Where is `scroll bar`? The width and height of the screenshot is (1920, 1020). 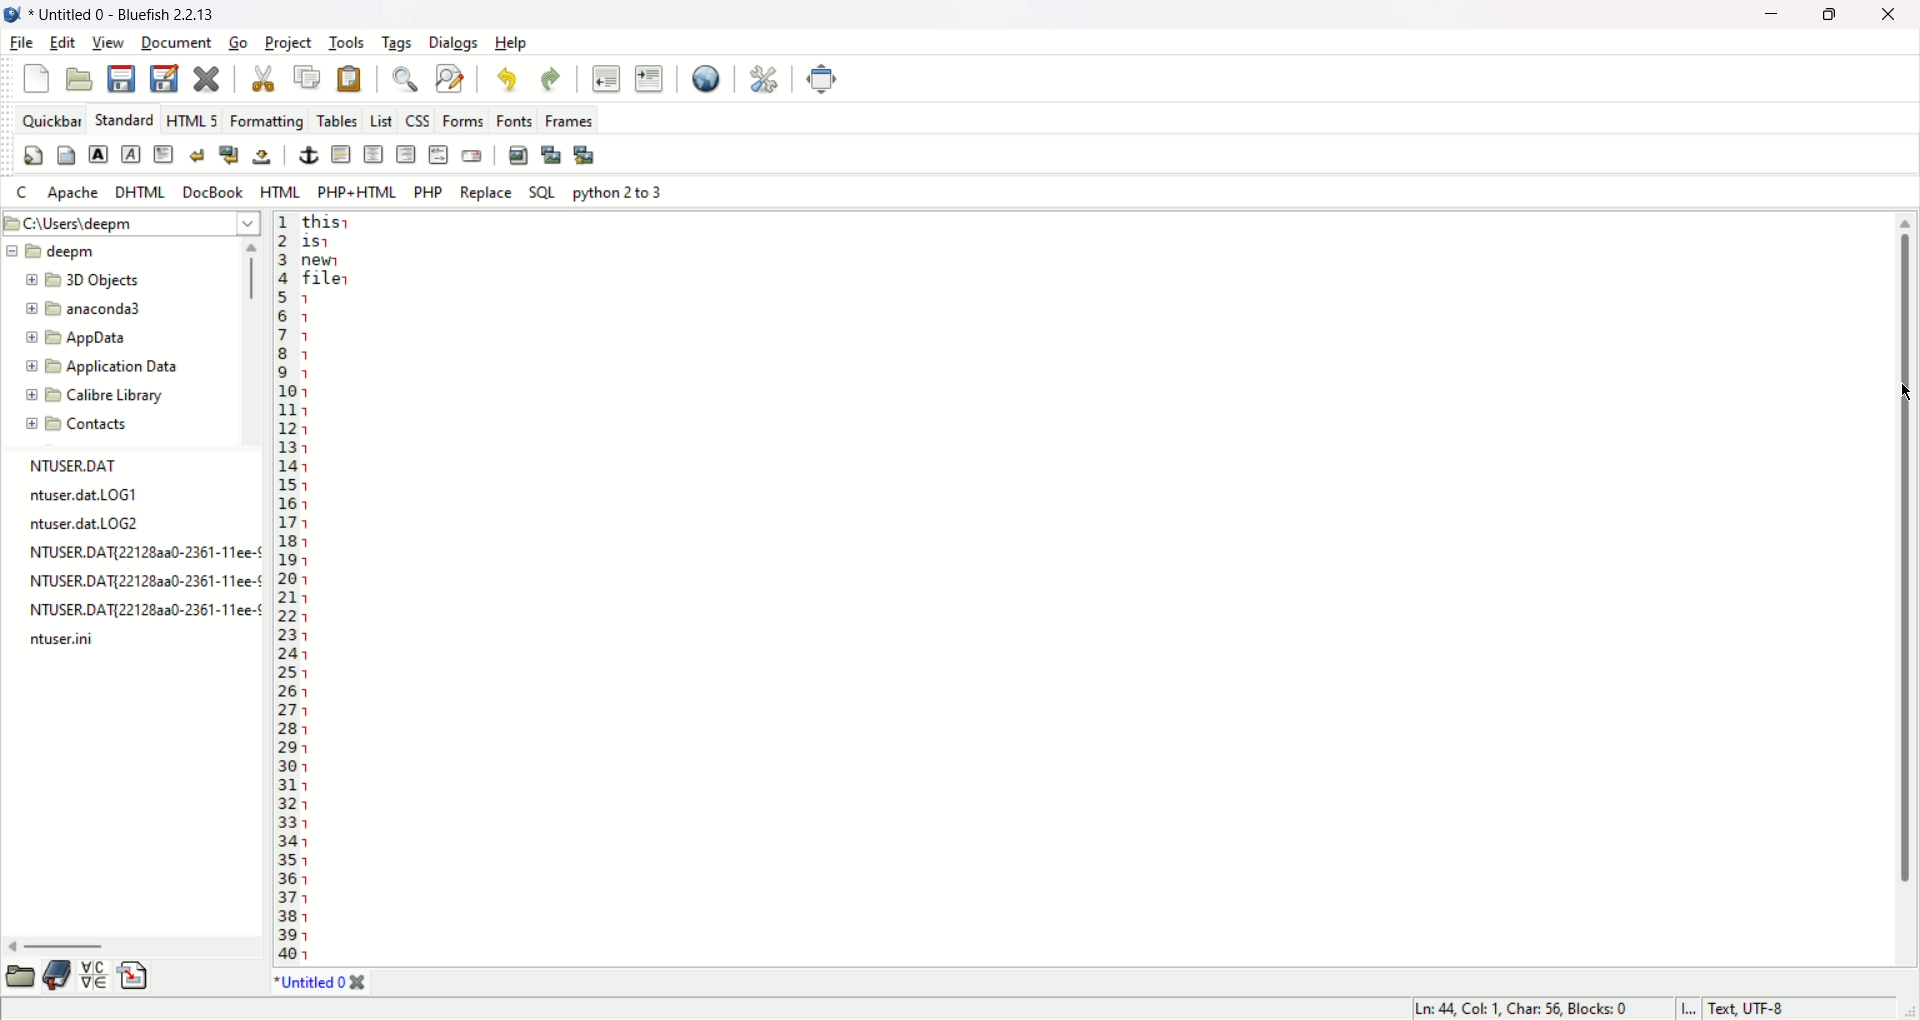
scroll bar is located at coordinates (1903, 552).